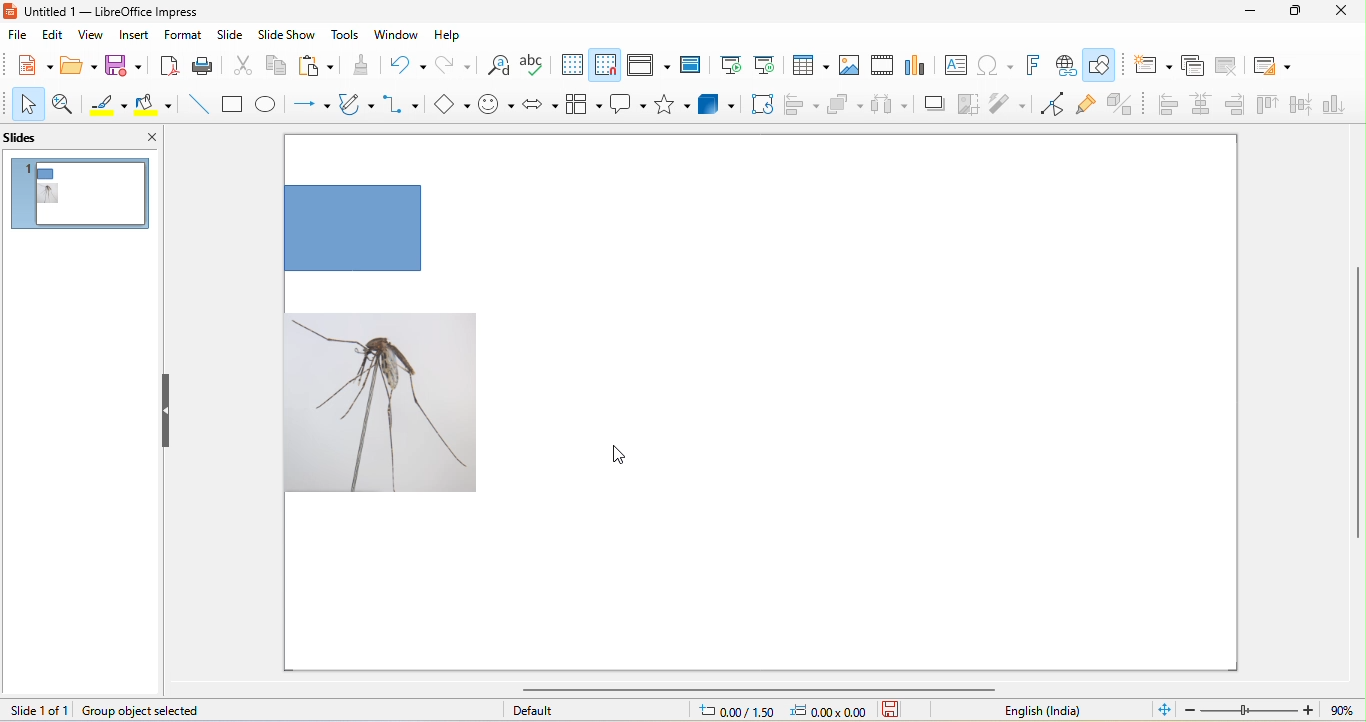 The width and height of the screenshot is (1366, 722). What do you see at coordinates (399, 39) in the screenshot?
I see `window` at bounding box center [399, 39].